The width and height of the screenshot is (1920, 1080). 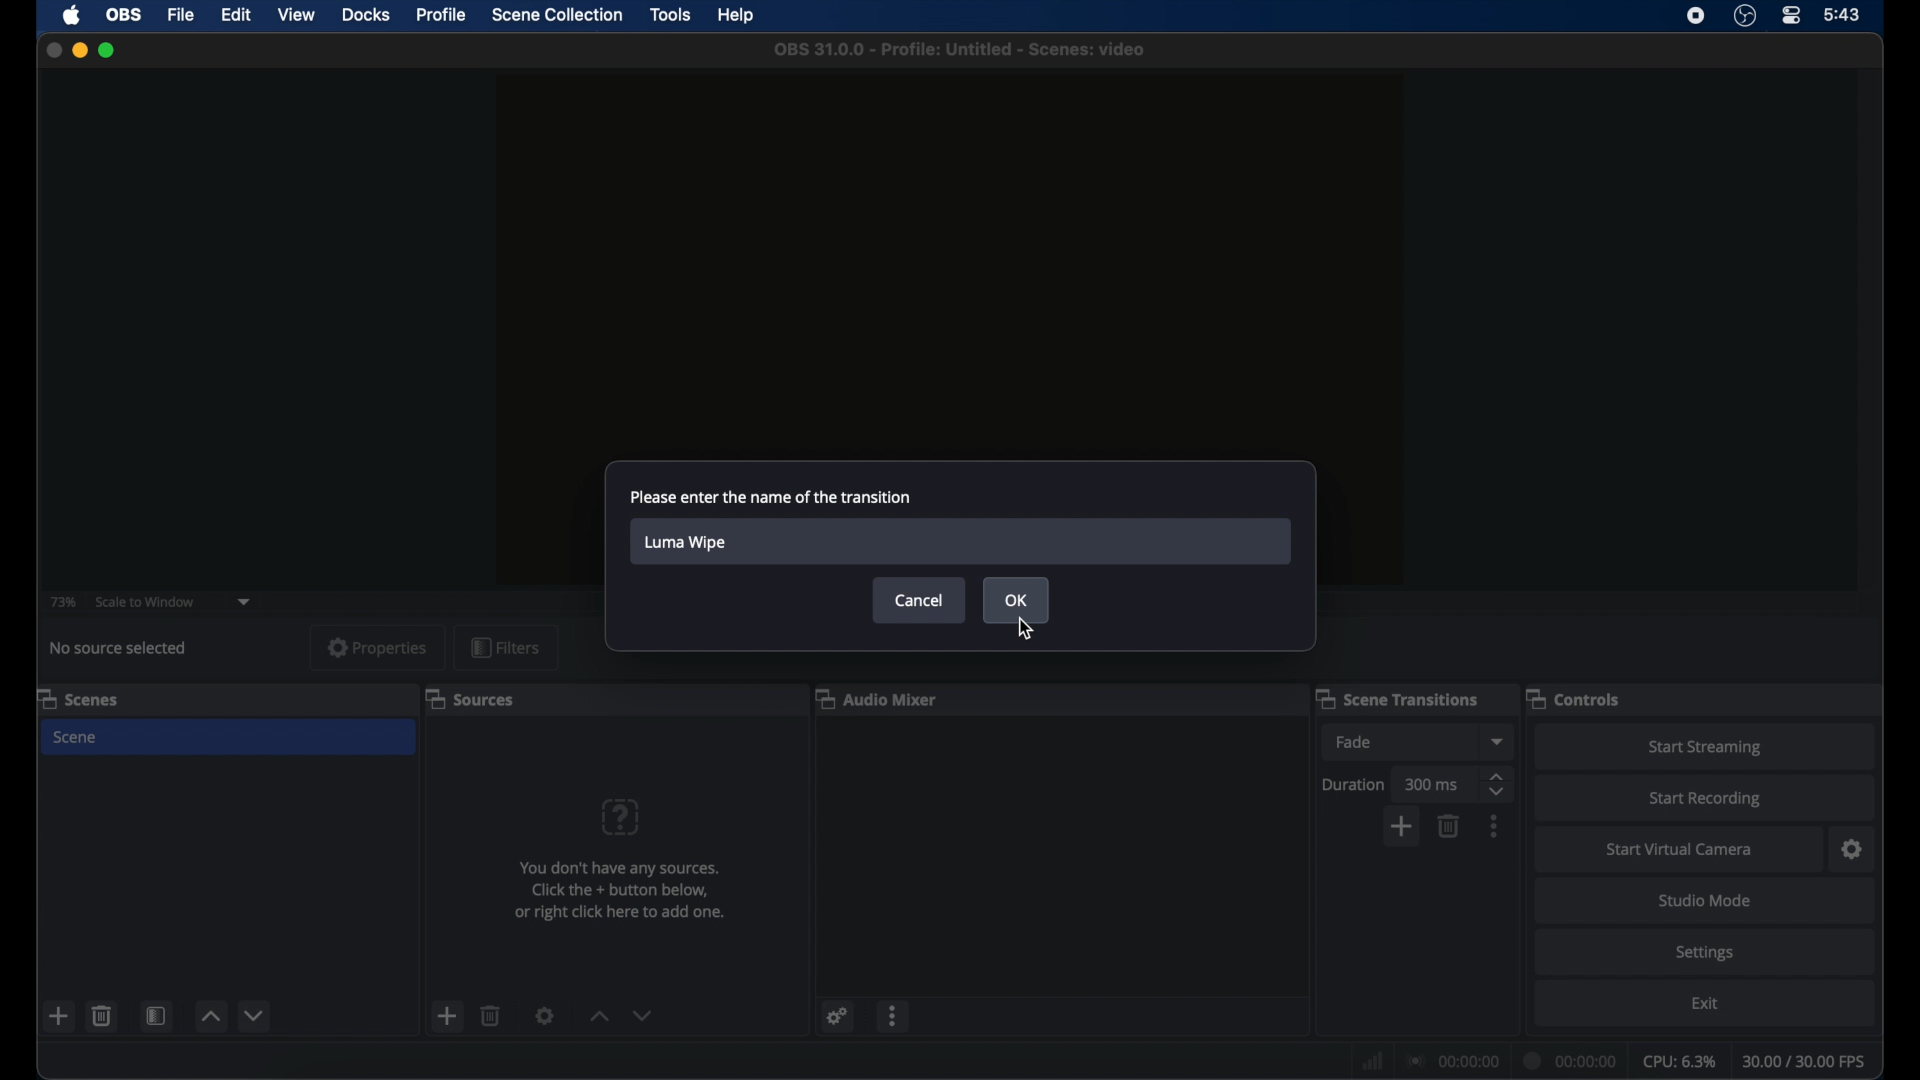 I want to click on info, so click(x=622, y=890).